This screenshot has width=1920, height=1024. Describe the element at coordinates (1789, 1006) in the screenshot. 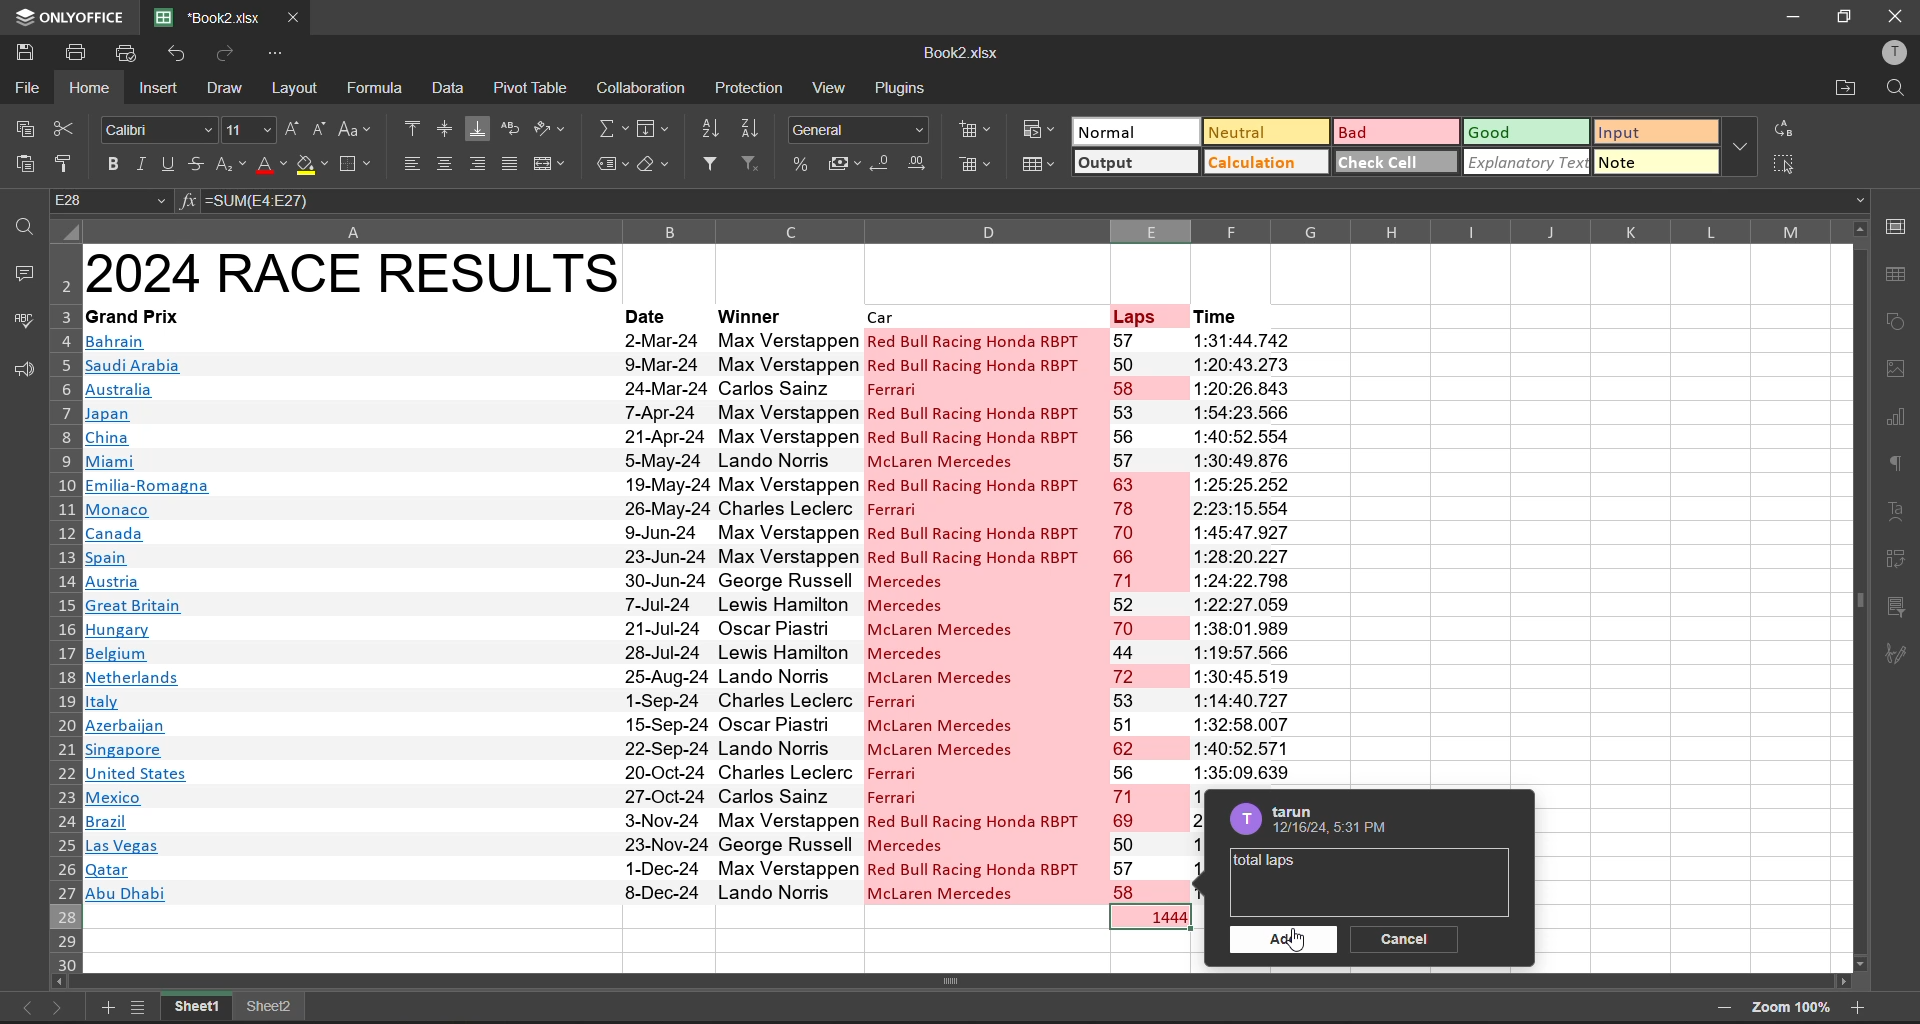

I see `zoom factor` at that location.